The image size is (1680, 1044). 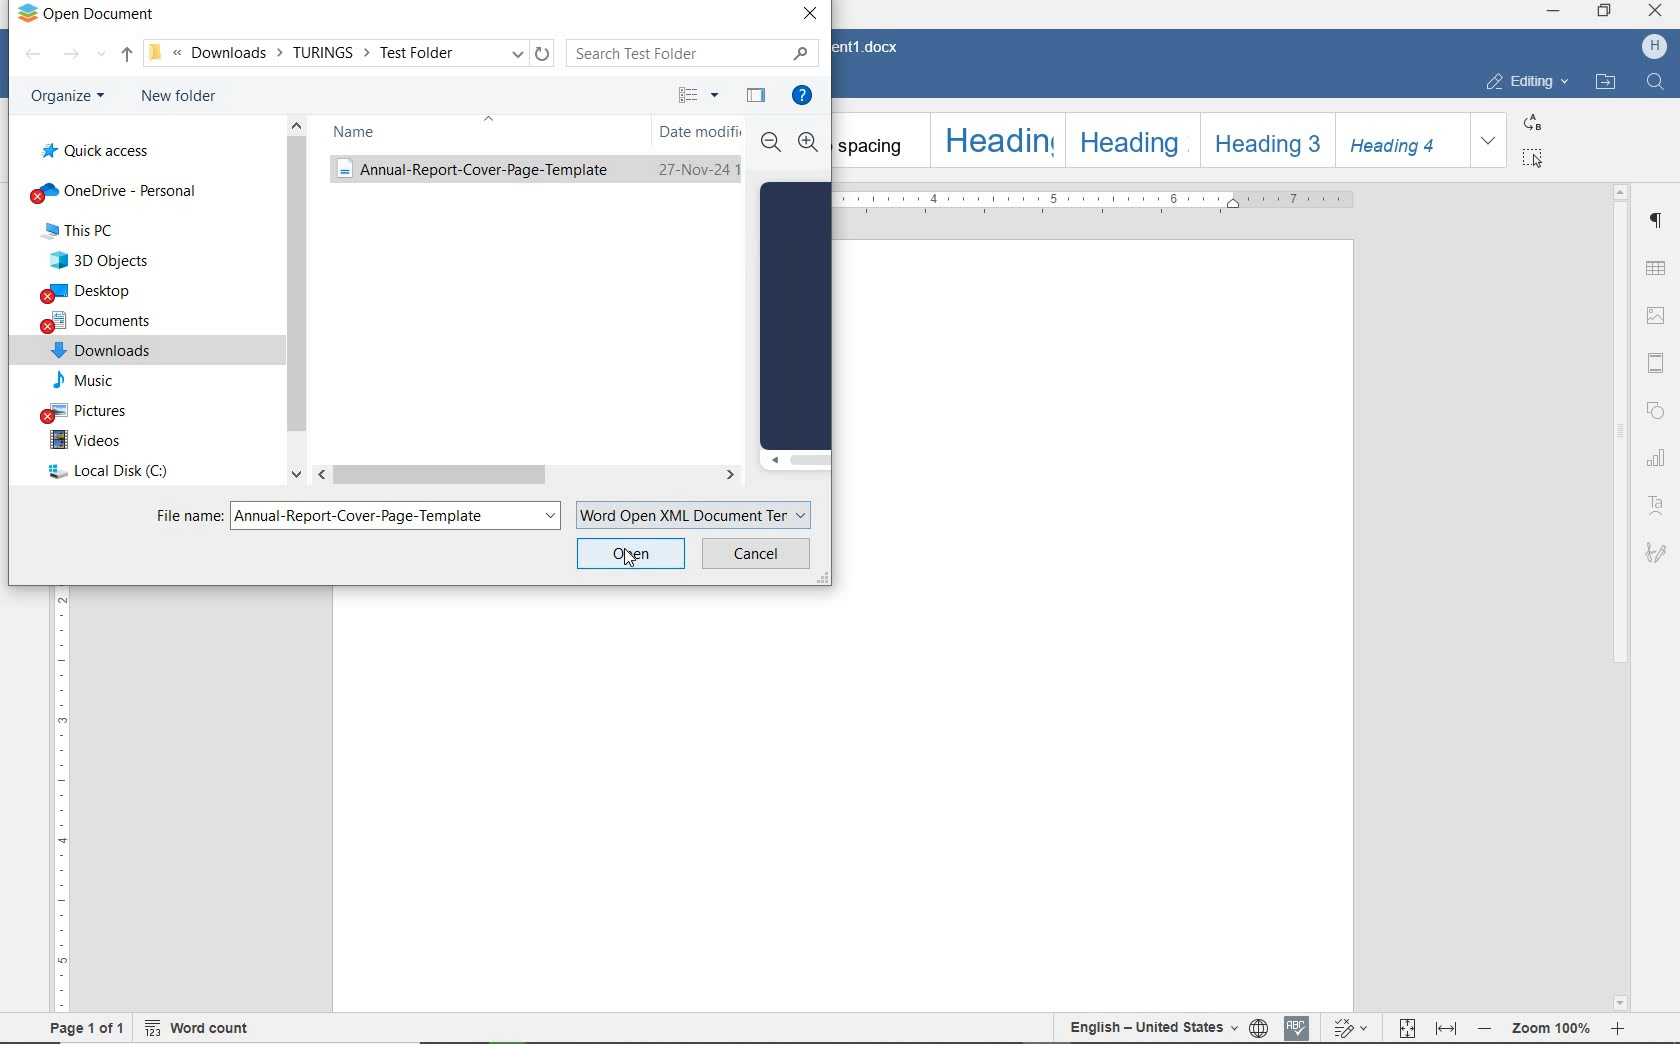 I want to click on CHANGE YOUR VIEW, so click(x=696, y=95).